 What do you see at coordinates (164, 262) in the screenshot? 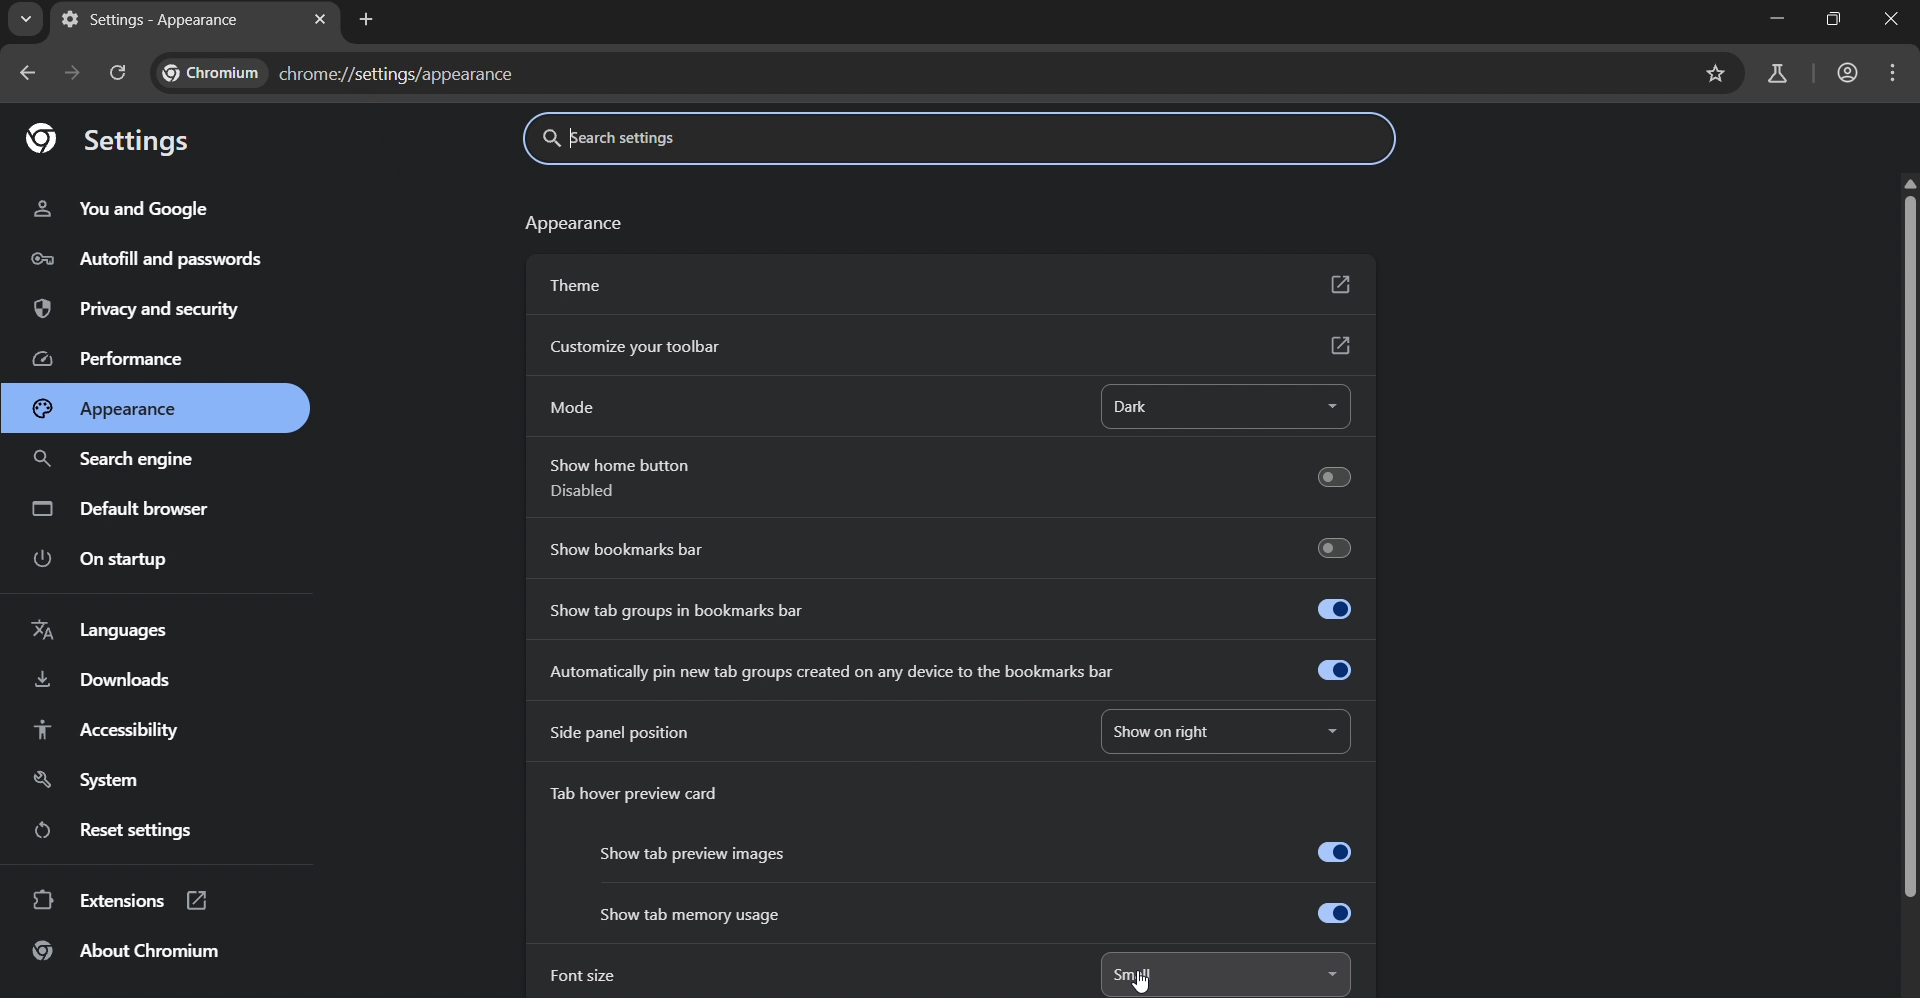
I see `autofill & passwords` at bounding box center [164, 262].